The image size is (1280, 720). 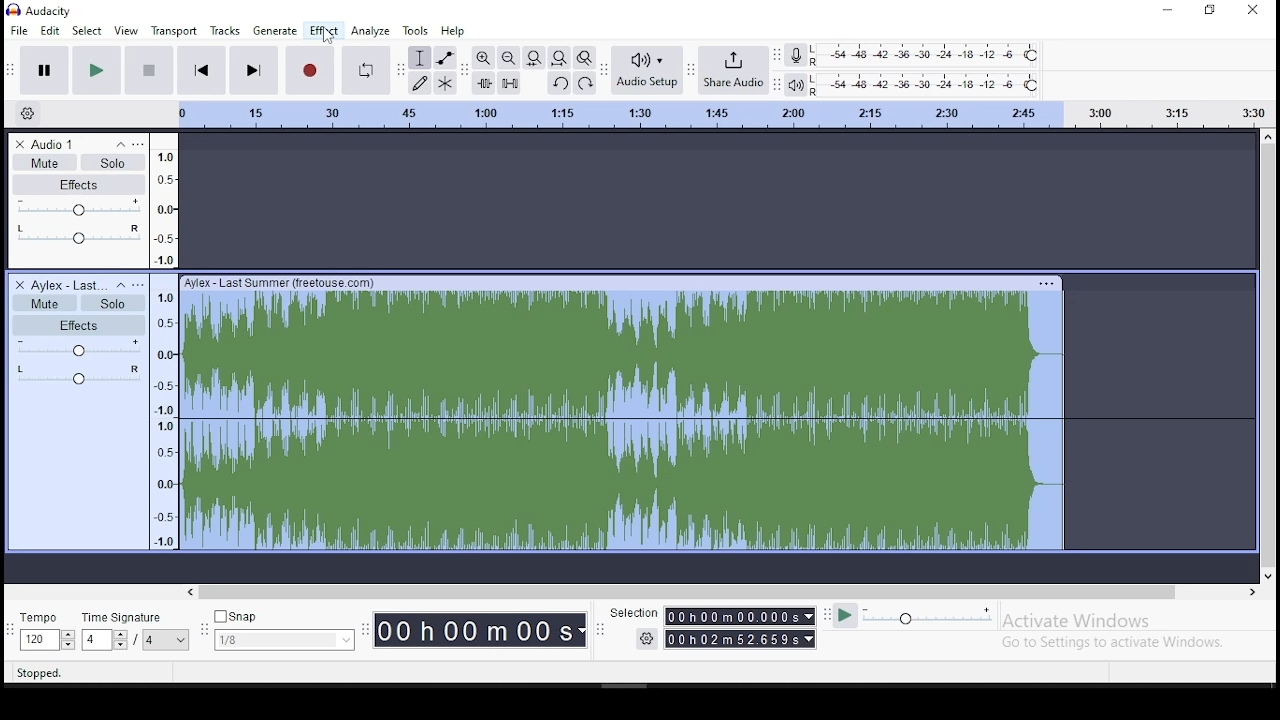 What do you see at coordinates (286, 631) in the screenshot?
I see `snap` at bounding box center [286, 631].